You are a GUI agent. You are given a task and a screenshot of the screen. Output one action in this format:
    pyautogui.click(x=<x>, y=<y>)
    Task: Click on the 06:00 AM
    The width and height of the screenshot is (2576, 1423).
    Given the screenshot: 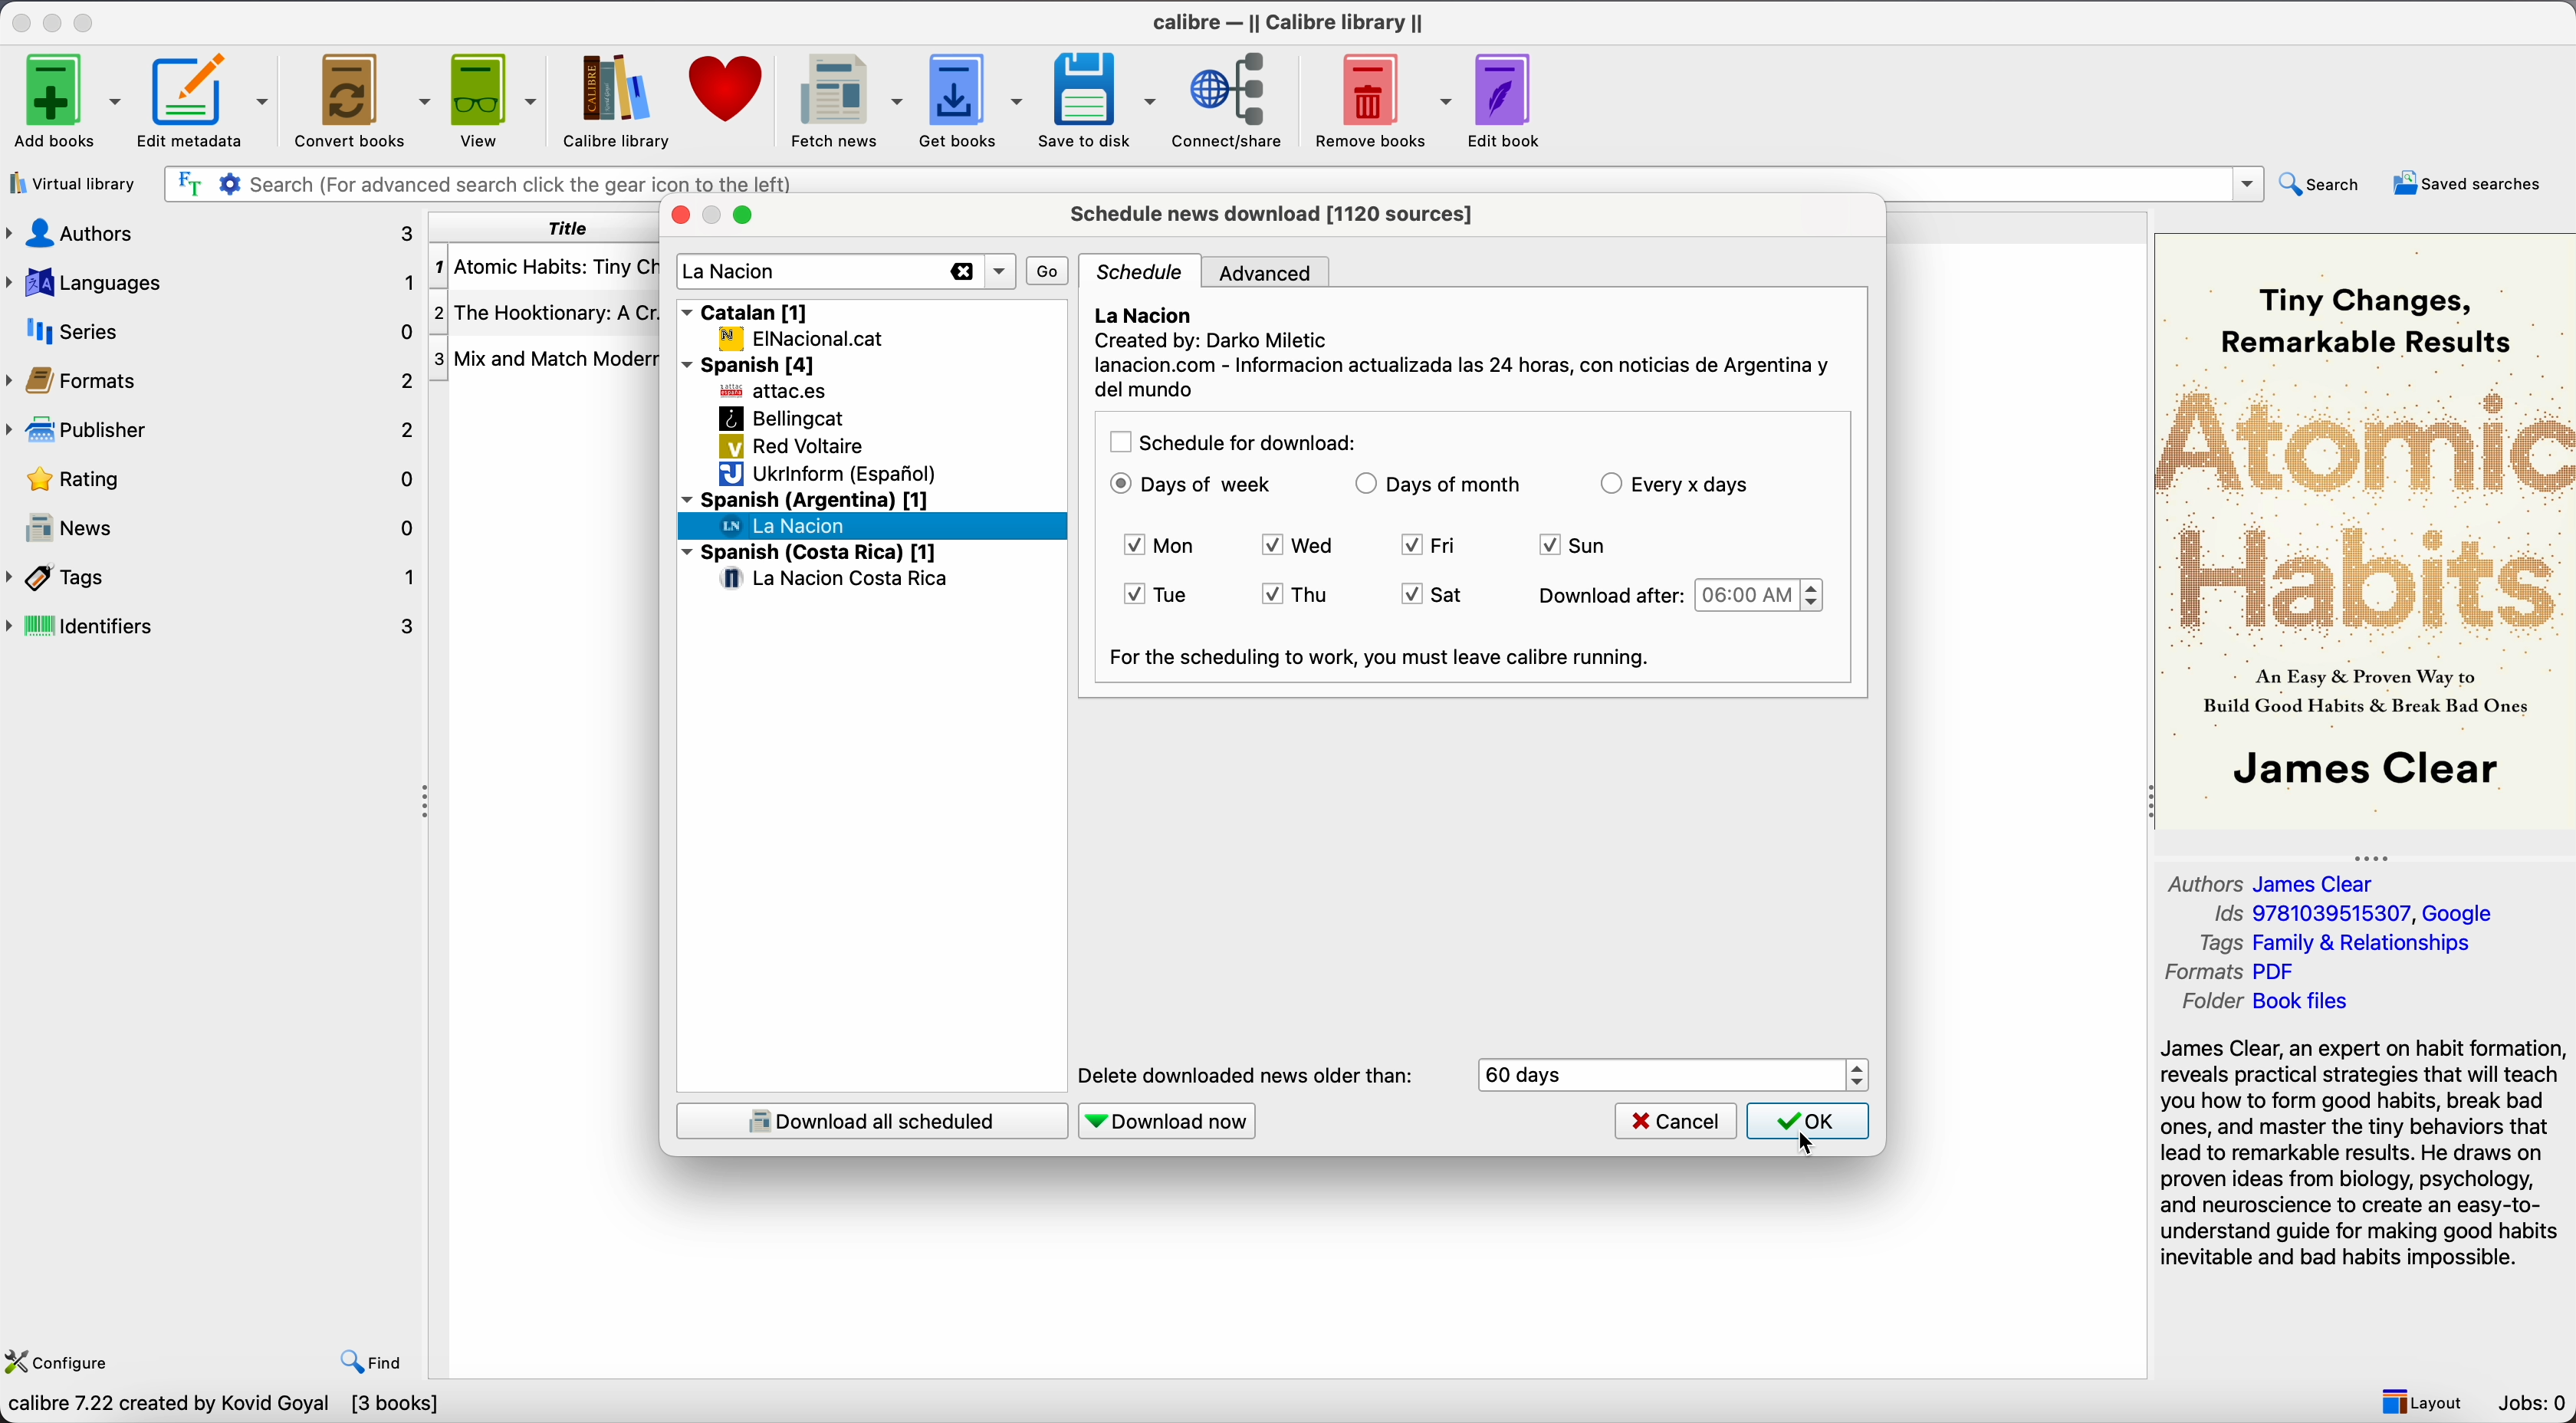 What is the action you would take?
    pyautogui.click(x=1759, y=595)
    